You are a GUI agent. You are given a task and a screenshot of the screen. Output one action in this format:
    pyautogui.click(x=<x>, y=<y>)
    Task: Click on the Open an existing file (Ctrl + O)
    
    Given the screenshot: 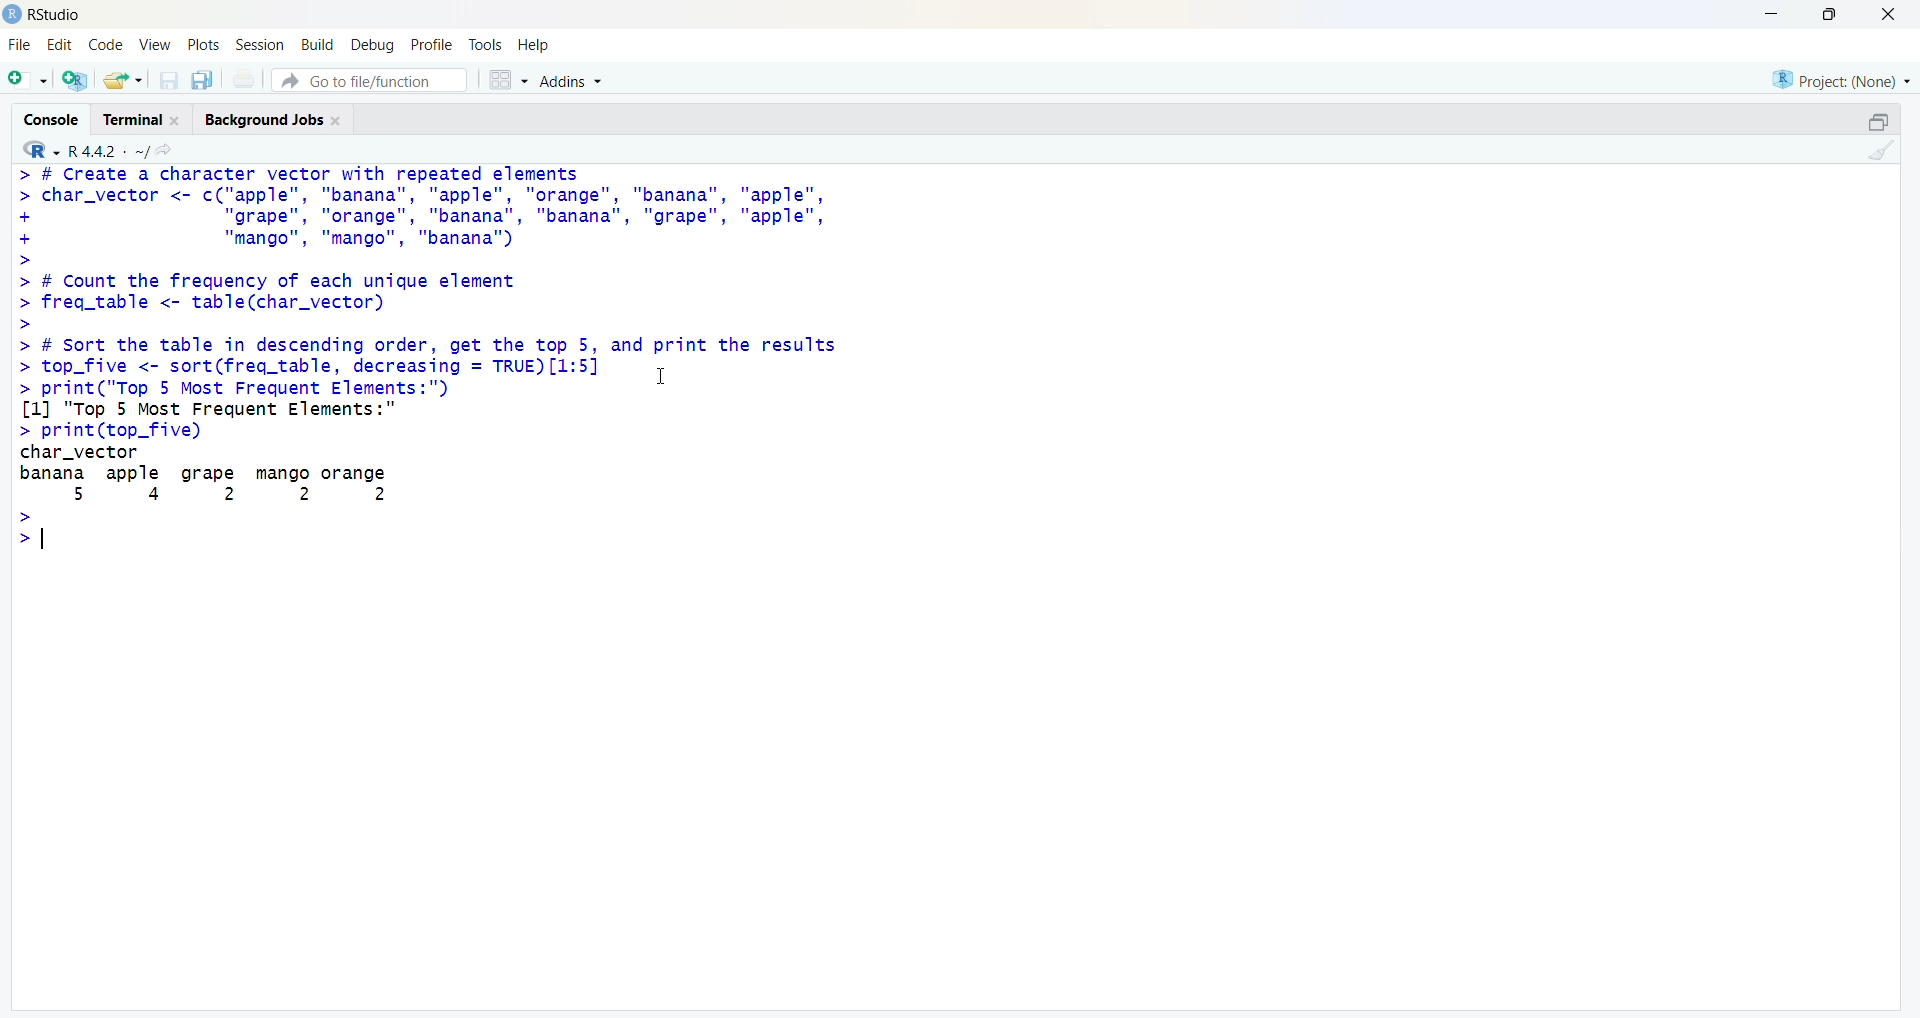 What is the action you would take?
    pyautogui.click(x=123, y=81)
    